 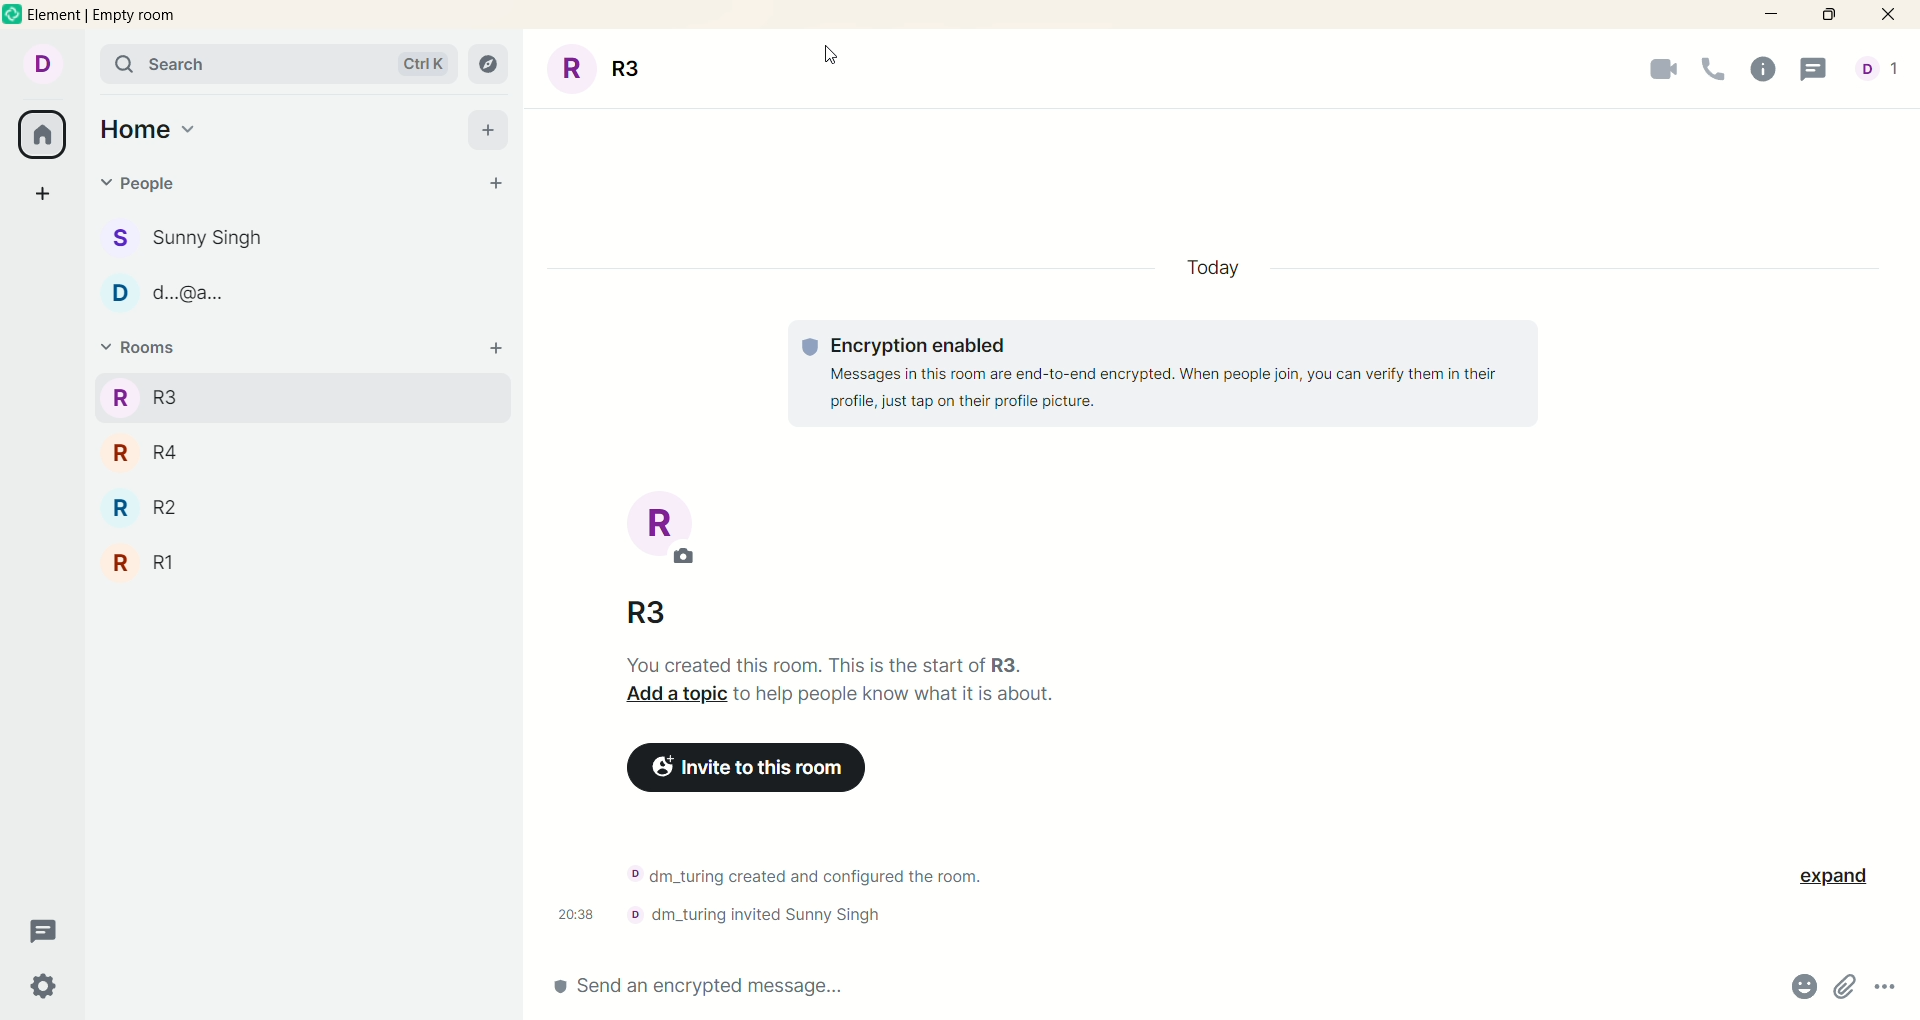 I want to click on R R4, so click(x=146, y=452).